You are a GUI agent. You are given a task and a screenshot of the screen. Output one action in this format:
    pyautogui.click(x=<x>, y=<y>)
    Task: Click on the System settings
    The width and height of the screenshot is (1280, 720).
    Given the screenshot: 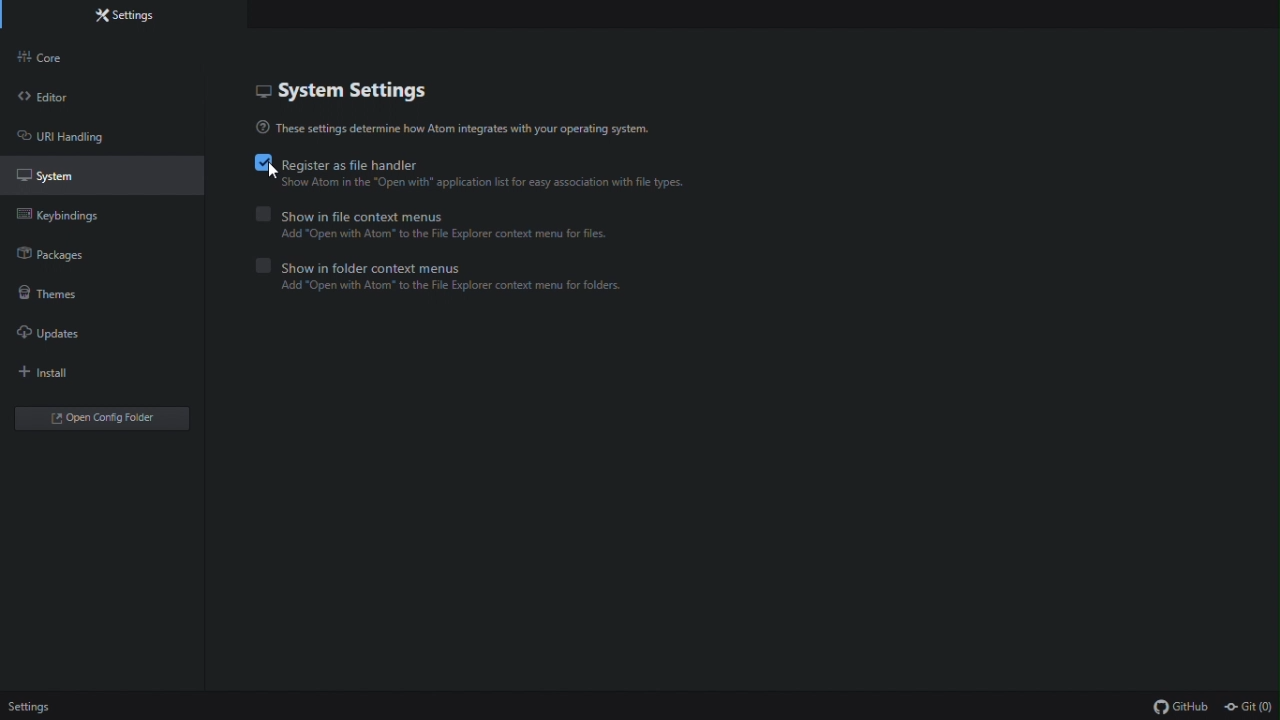 What is the action you would take?
    pyautogui.click(x=352, y=89)
    